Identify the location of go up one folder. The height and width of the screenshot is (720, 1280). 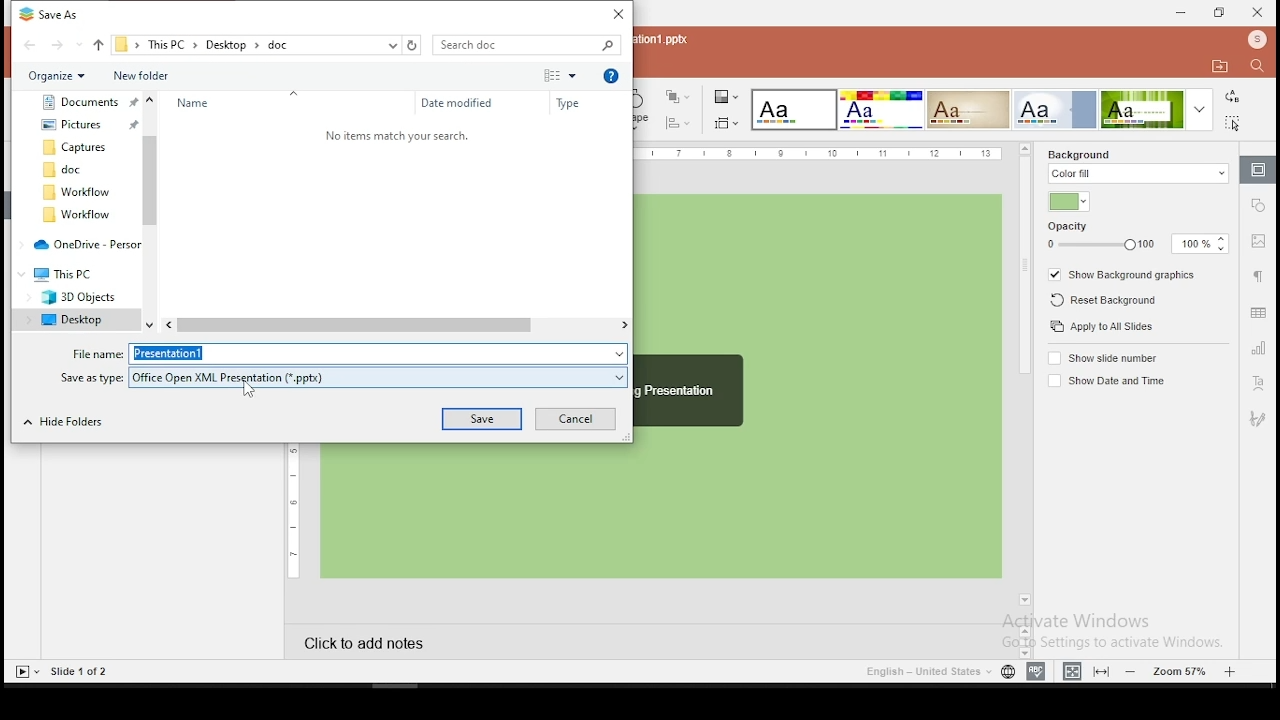
(98, 45).